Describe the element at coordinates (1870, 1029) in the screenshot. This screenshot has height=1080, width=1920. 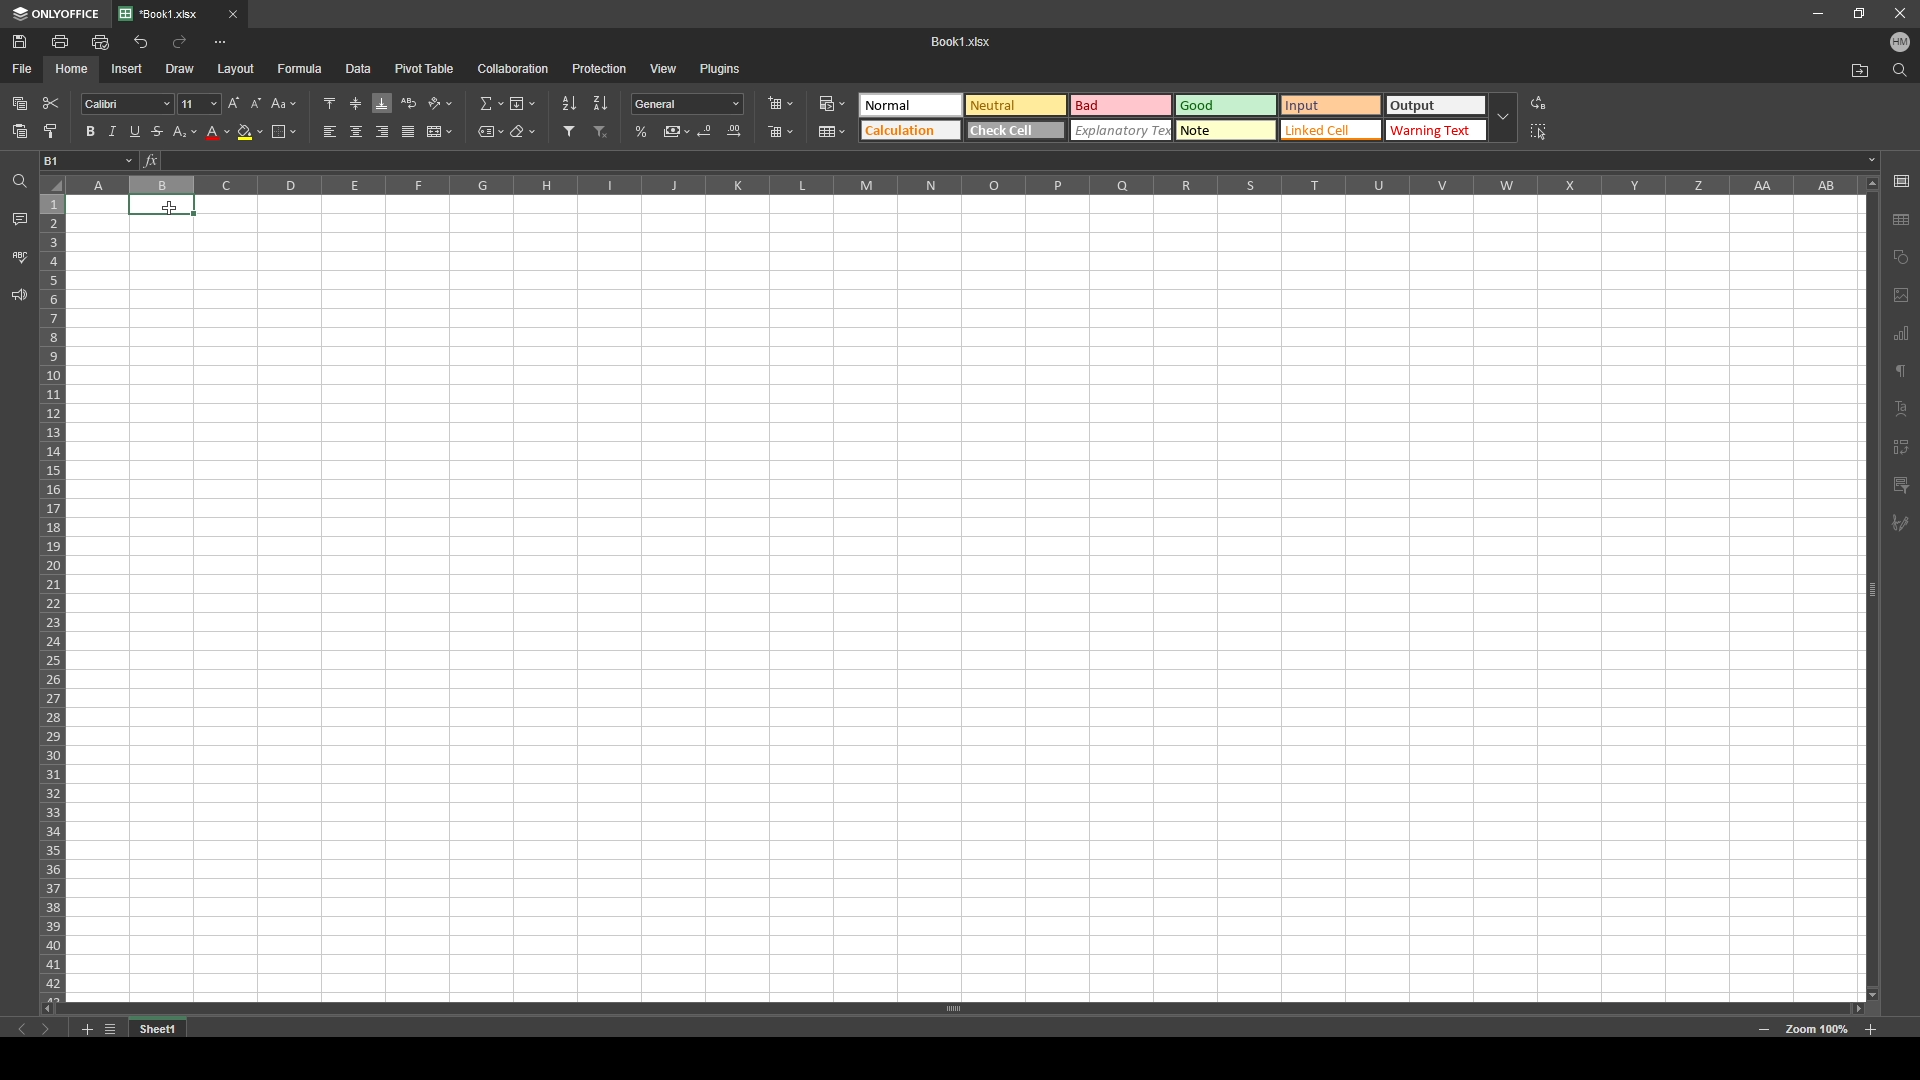
I see `zoom in` at that location.